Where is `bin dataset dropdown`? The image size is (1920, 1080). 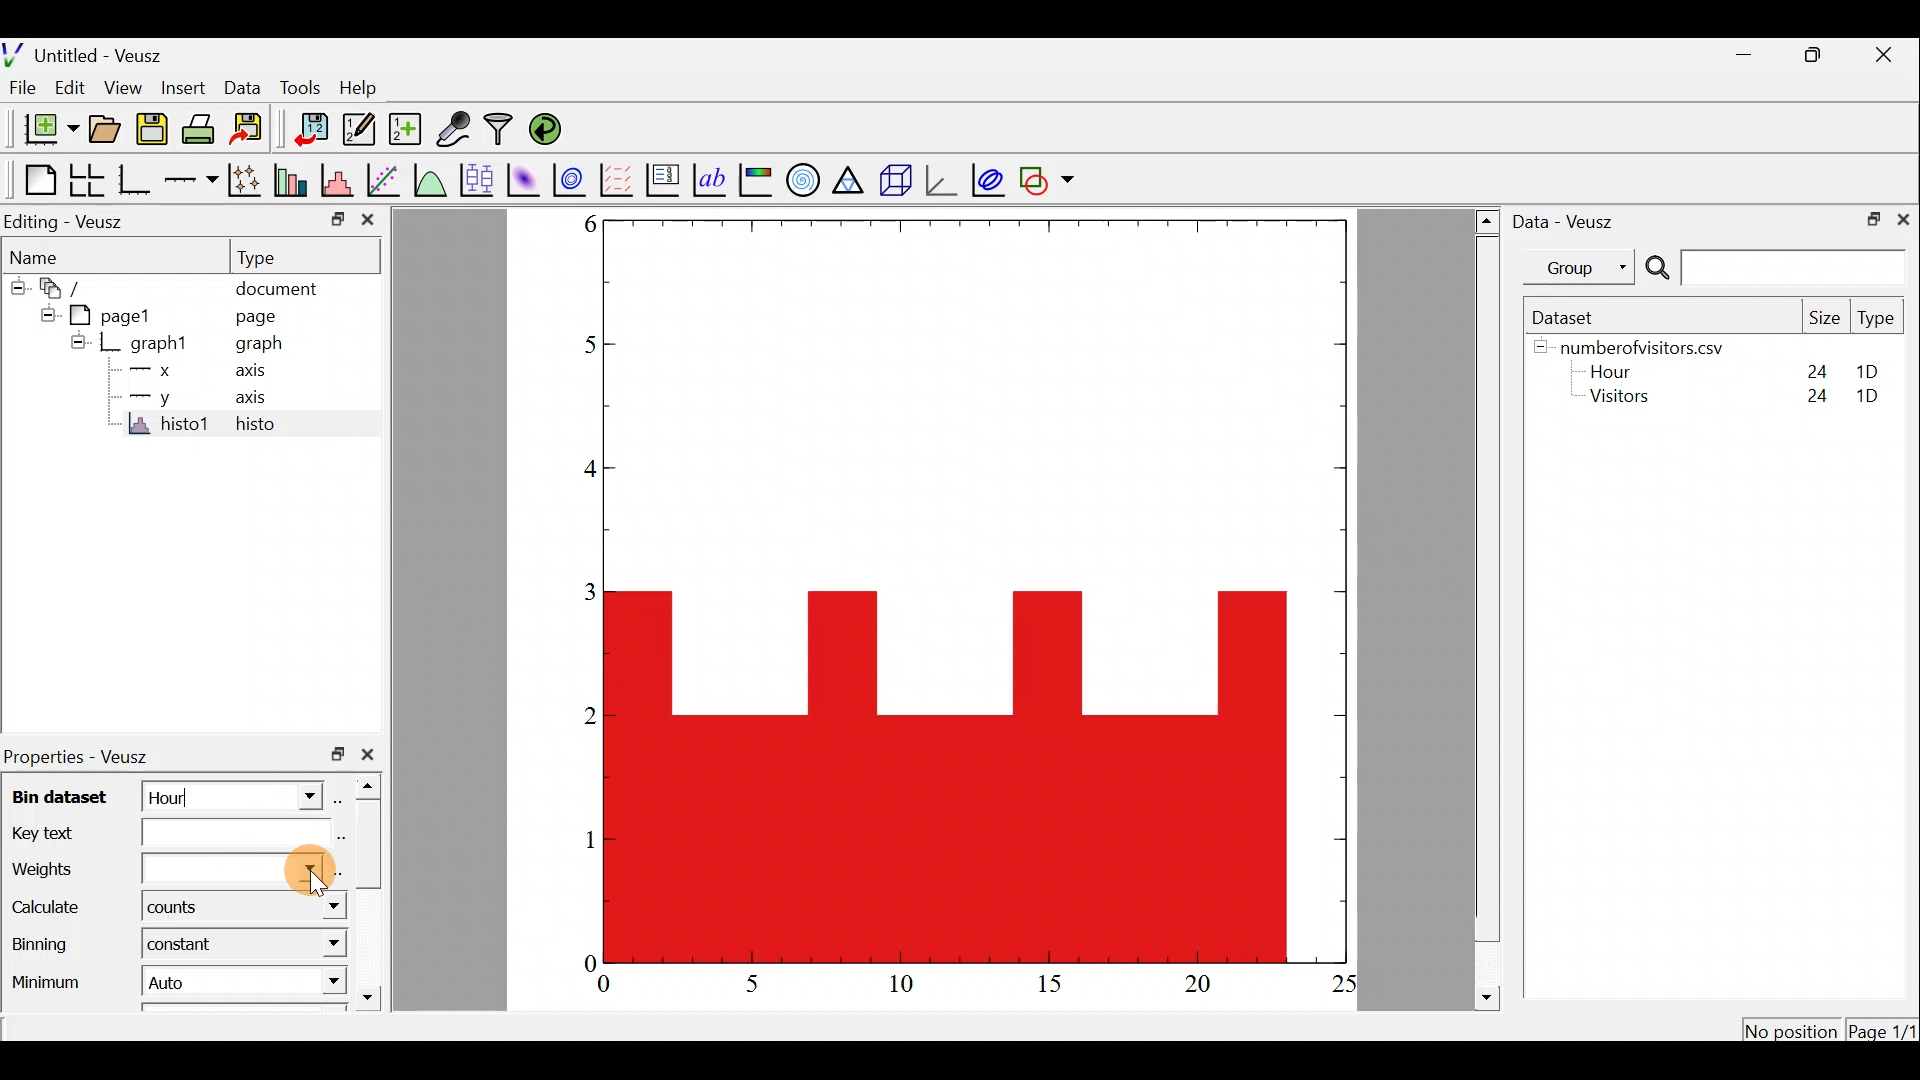 bin dataset dropdown is located at coordinates (286, 798).